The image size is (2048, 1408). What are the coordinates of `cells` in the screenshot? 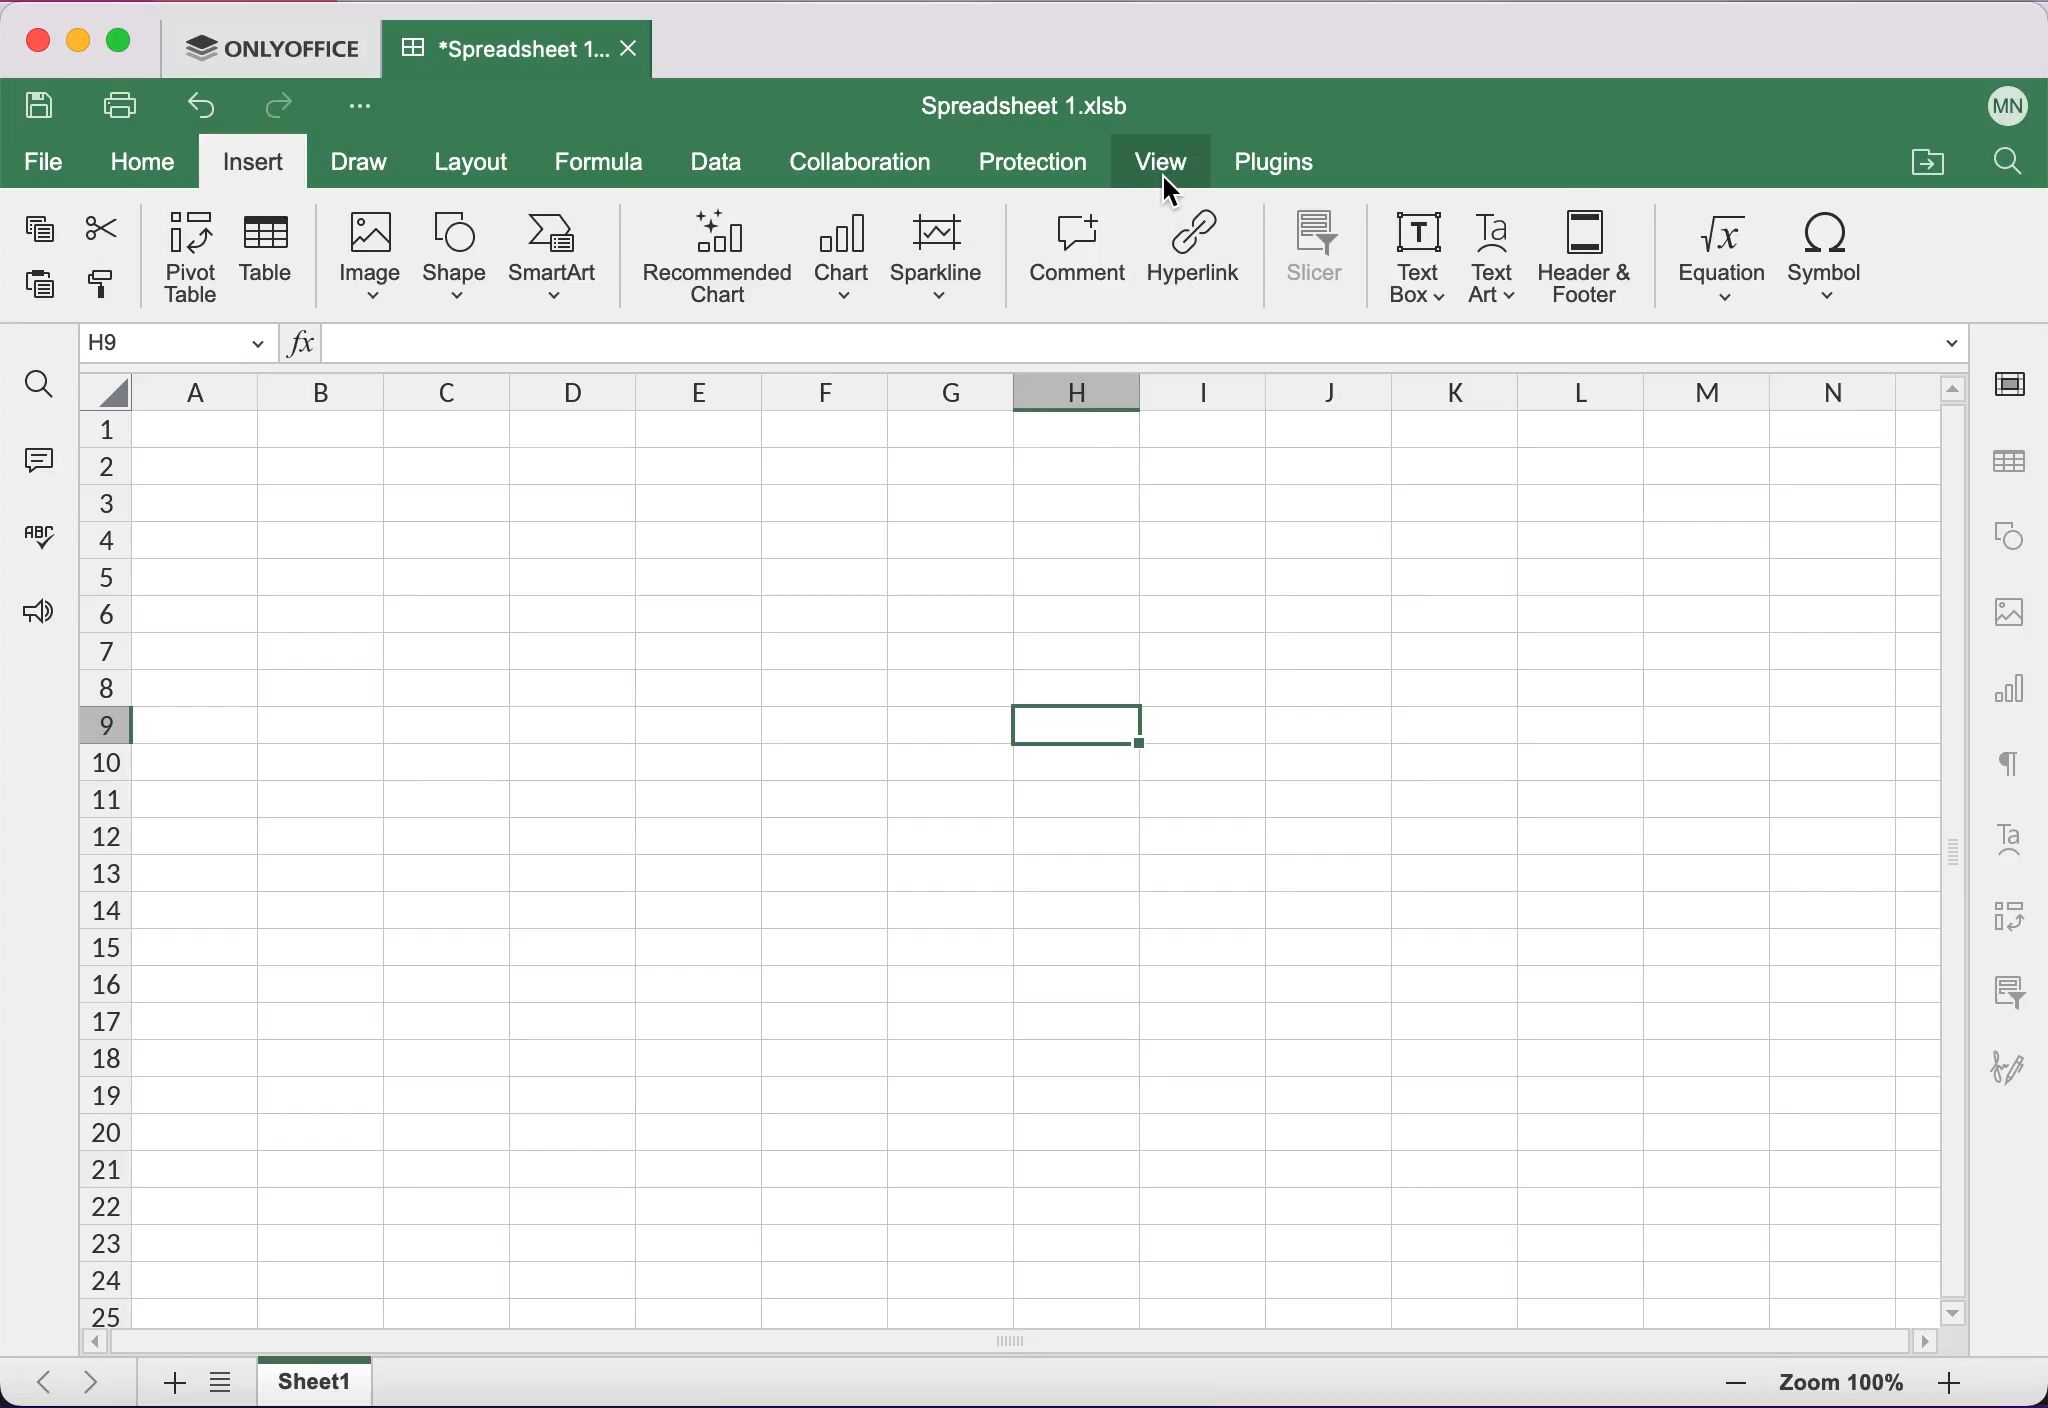 It's located at (101, 868).